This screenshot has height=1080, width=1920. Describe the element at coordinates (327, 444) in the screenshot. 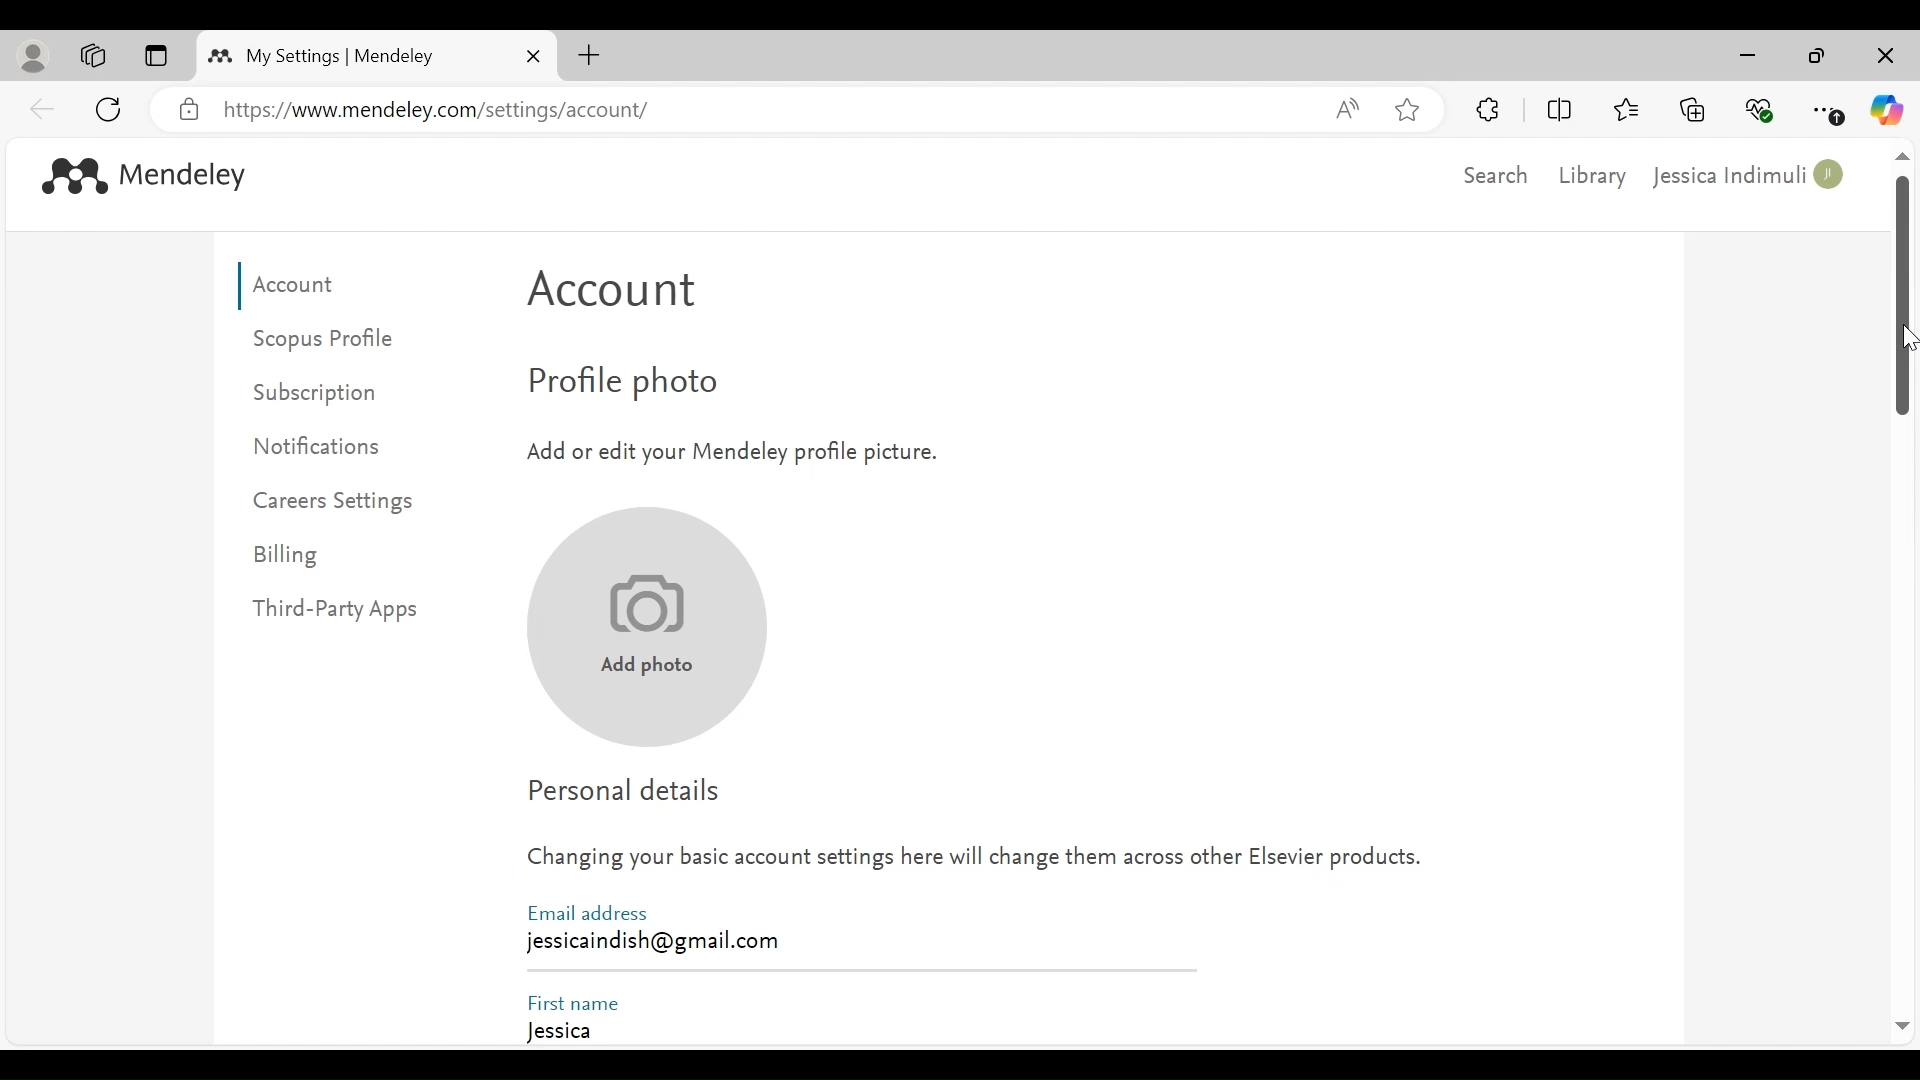

I see `Notifications` at that location.